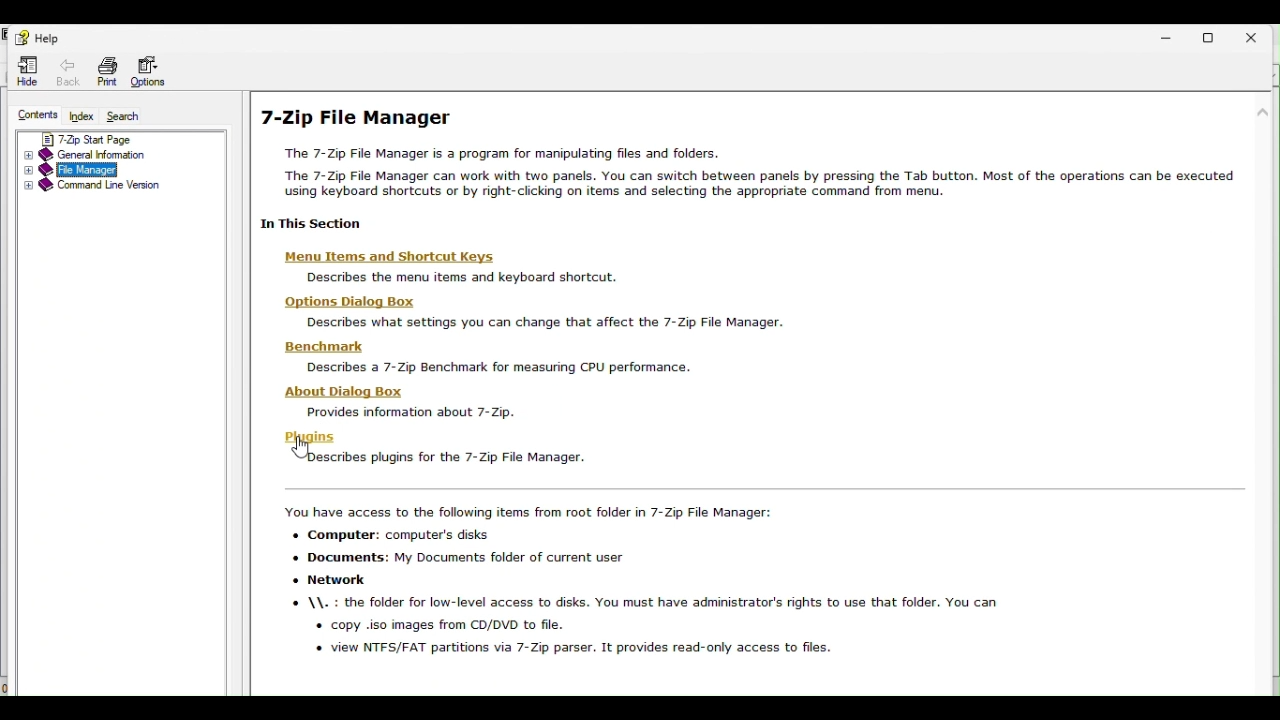 The height and width of the screenshot is (720, 1280). I want to click on Help, so click(33, 35).